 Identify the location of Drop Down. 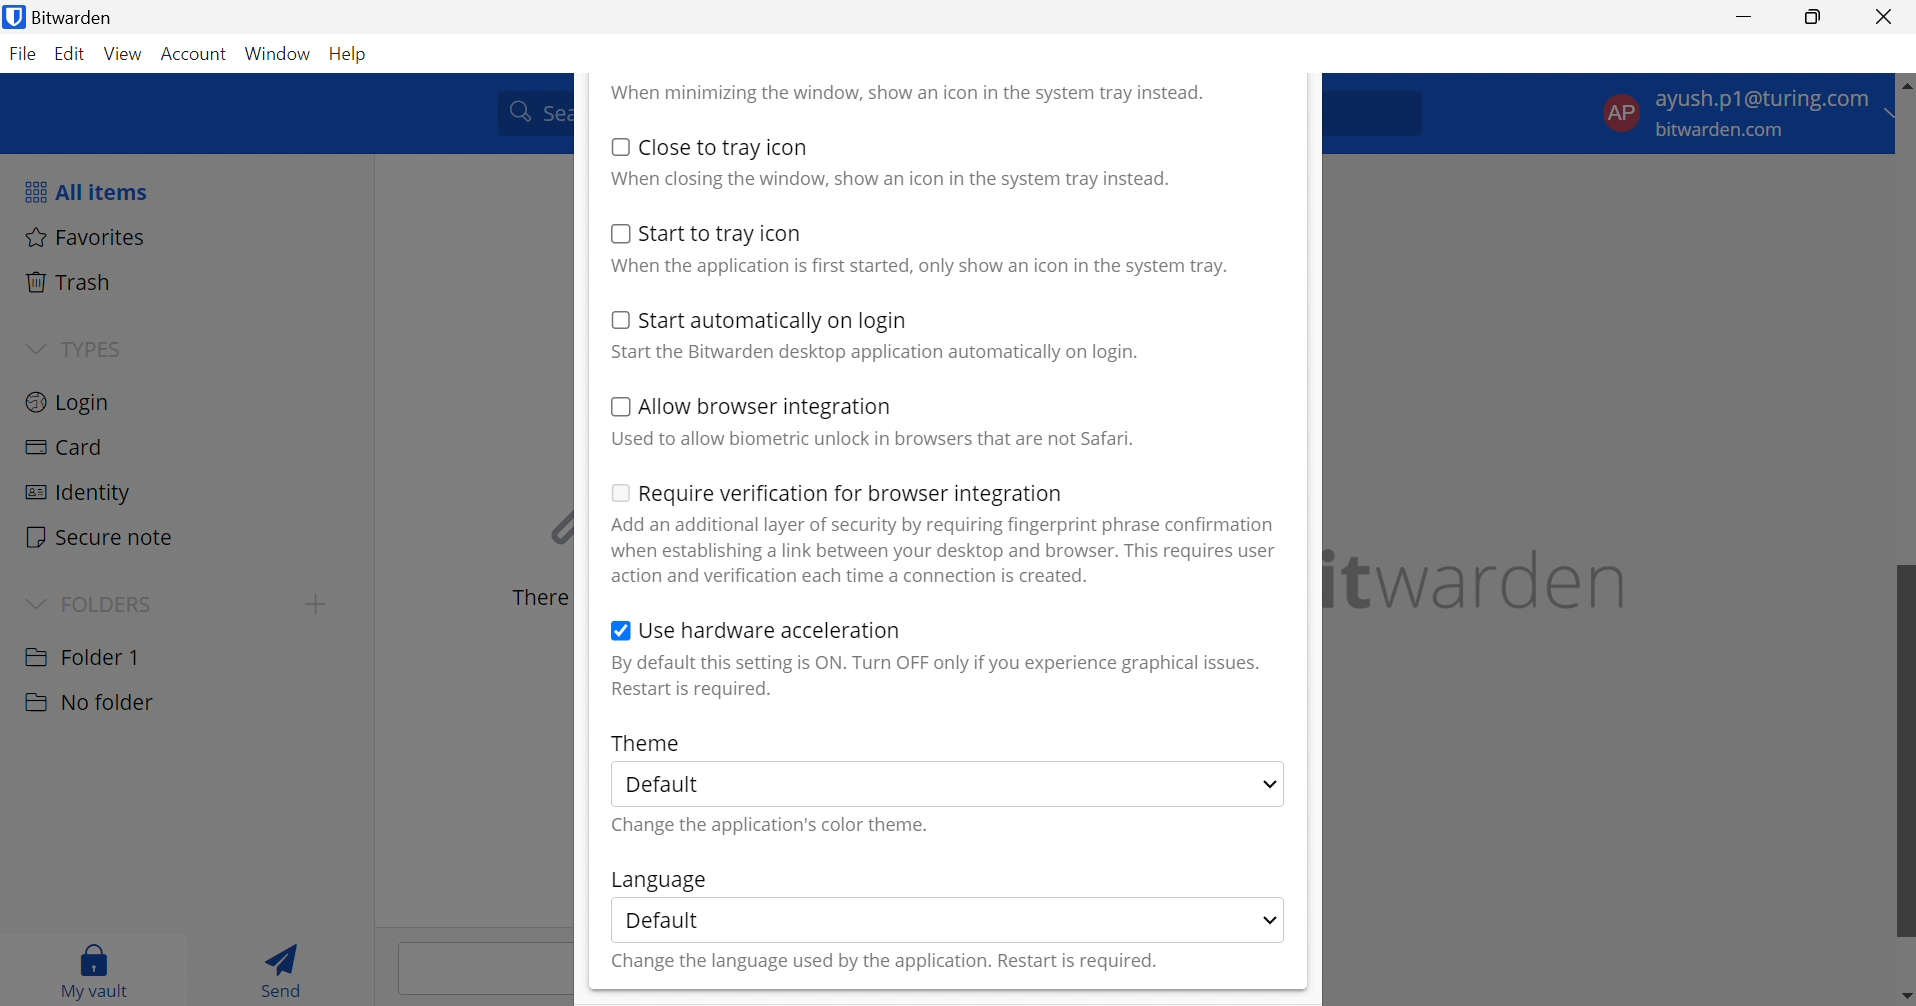
(1896, 114).